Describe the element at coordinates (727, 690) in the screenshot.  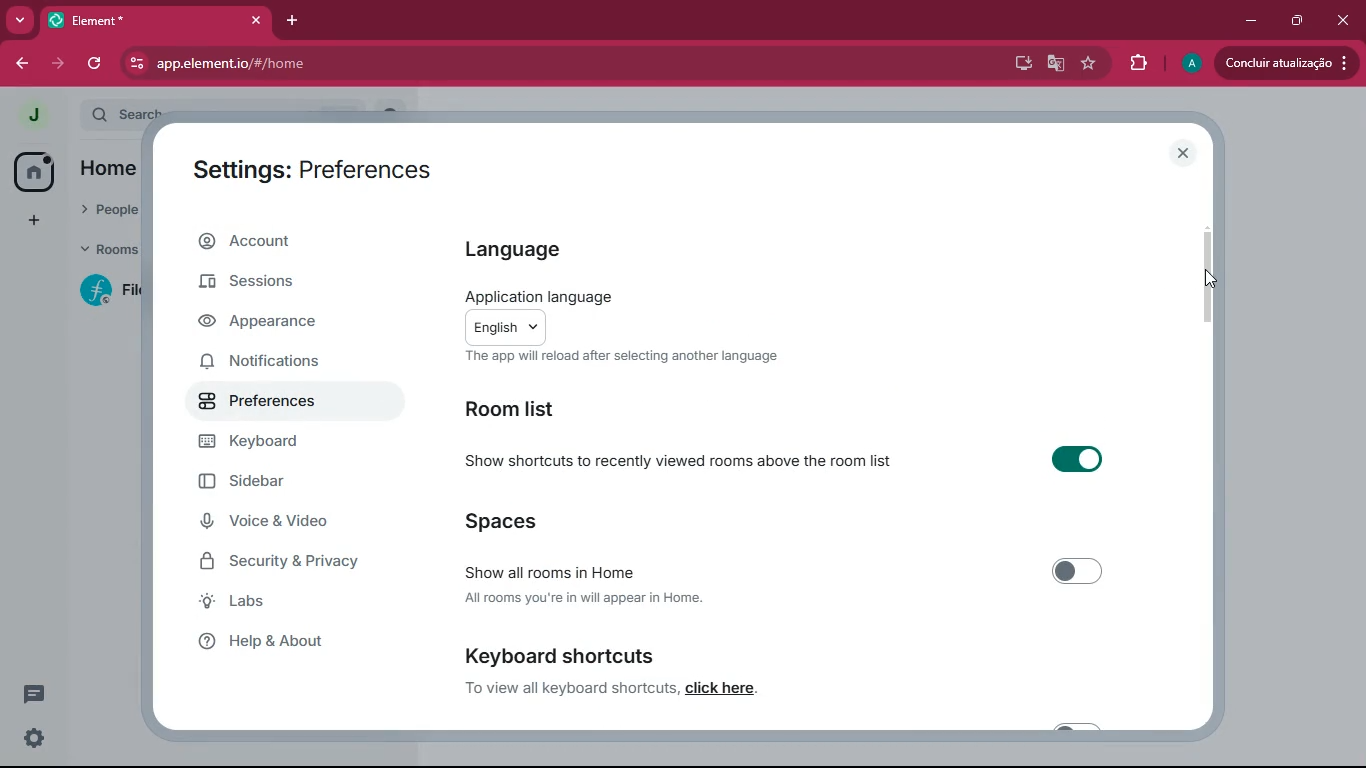
I see `click here` at that location.